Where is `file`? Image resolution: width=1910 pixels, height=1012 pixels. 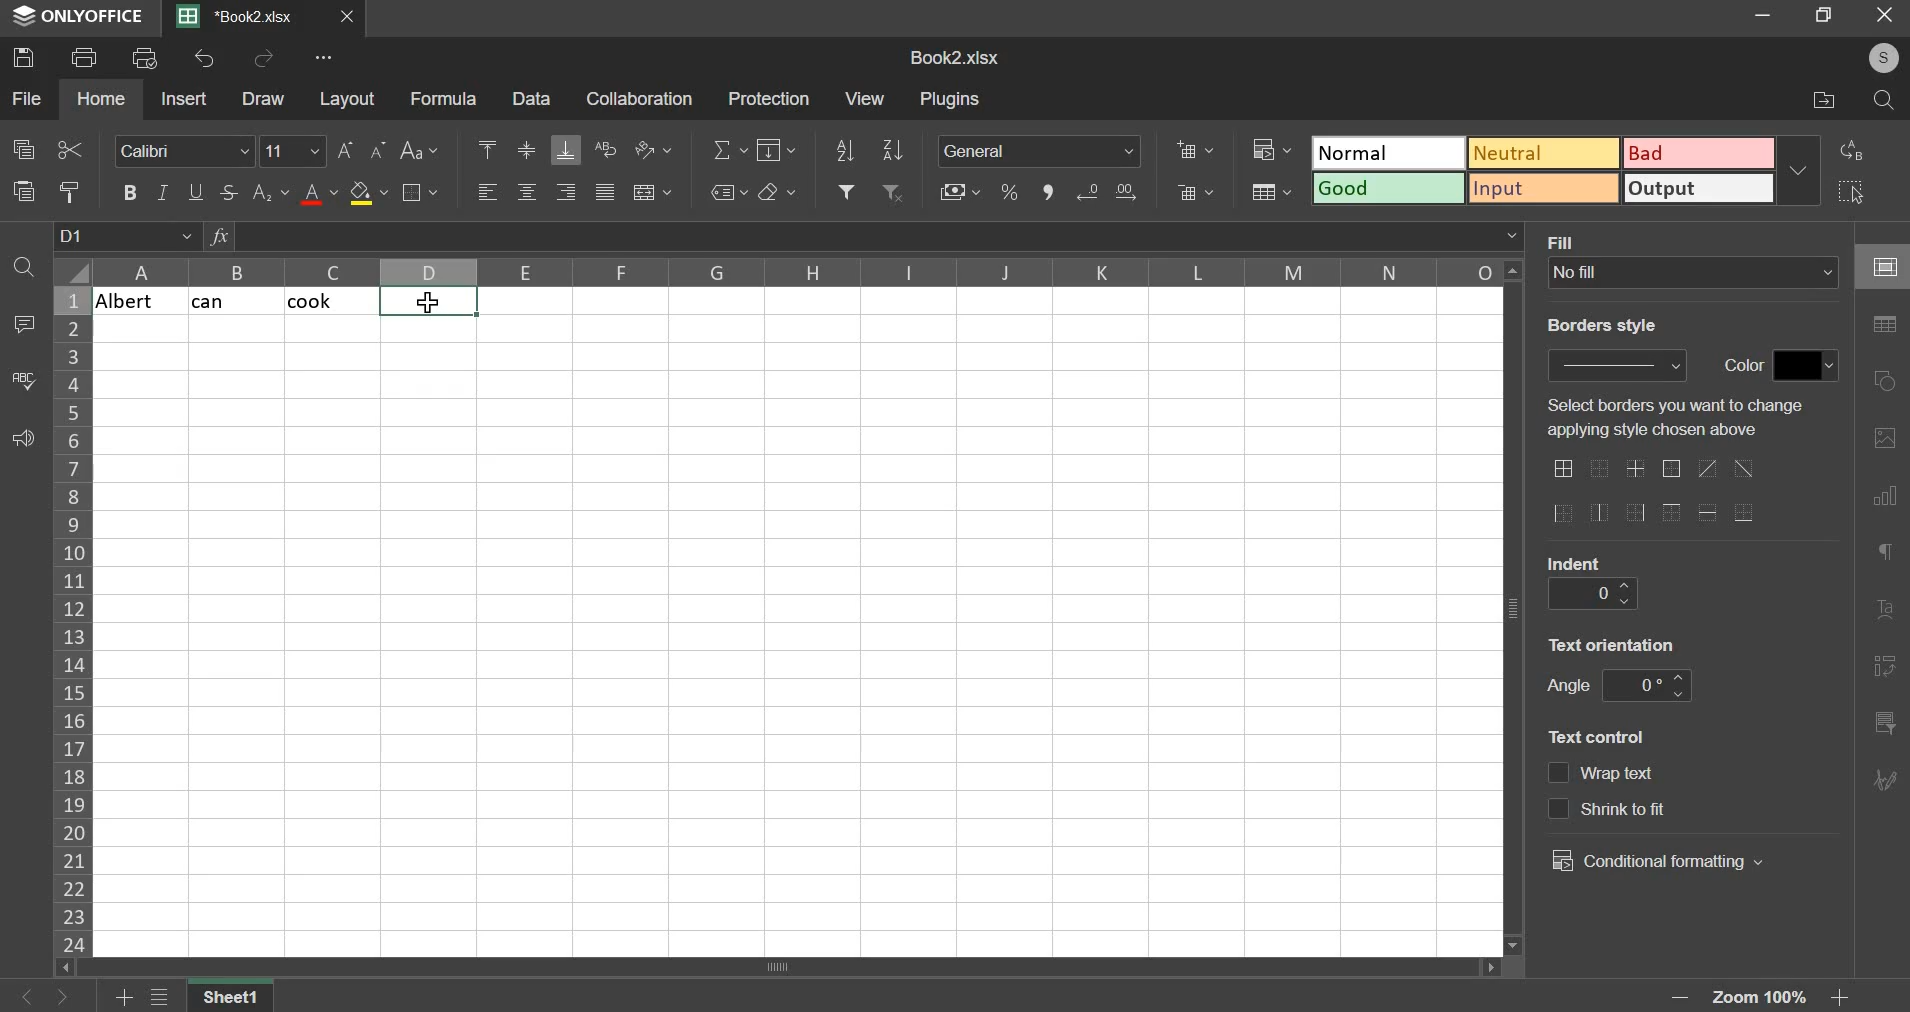 file is located at coordinates (26, 97).